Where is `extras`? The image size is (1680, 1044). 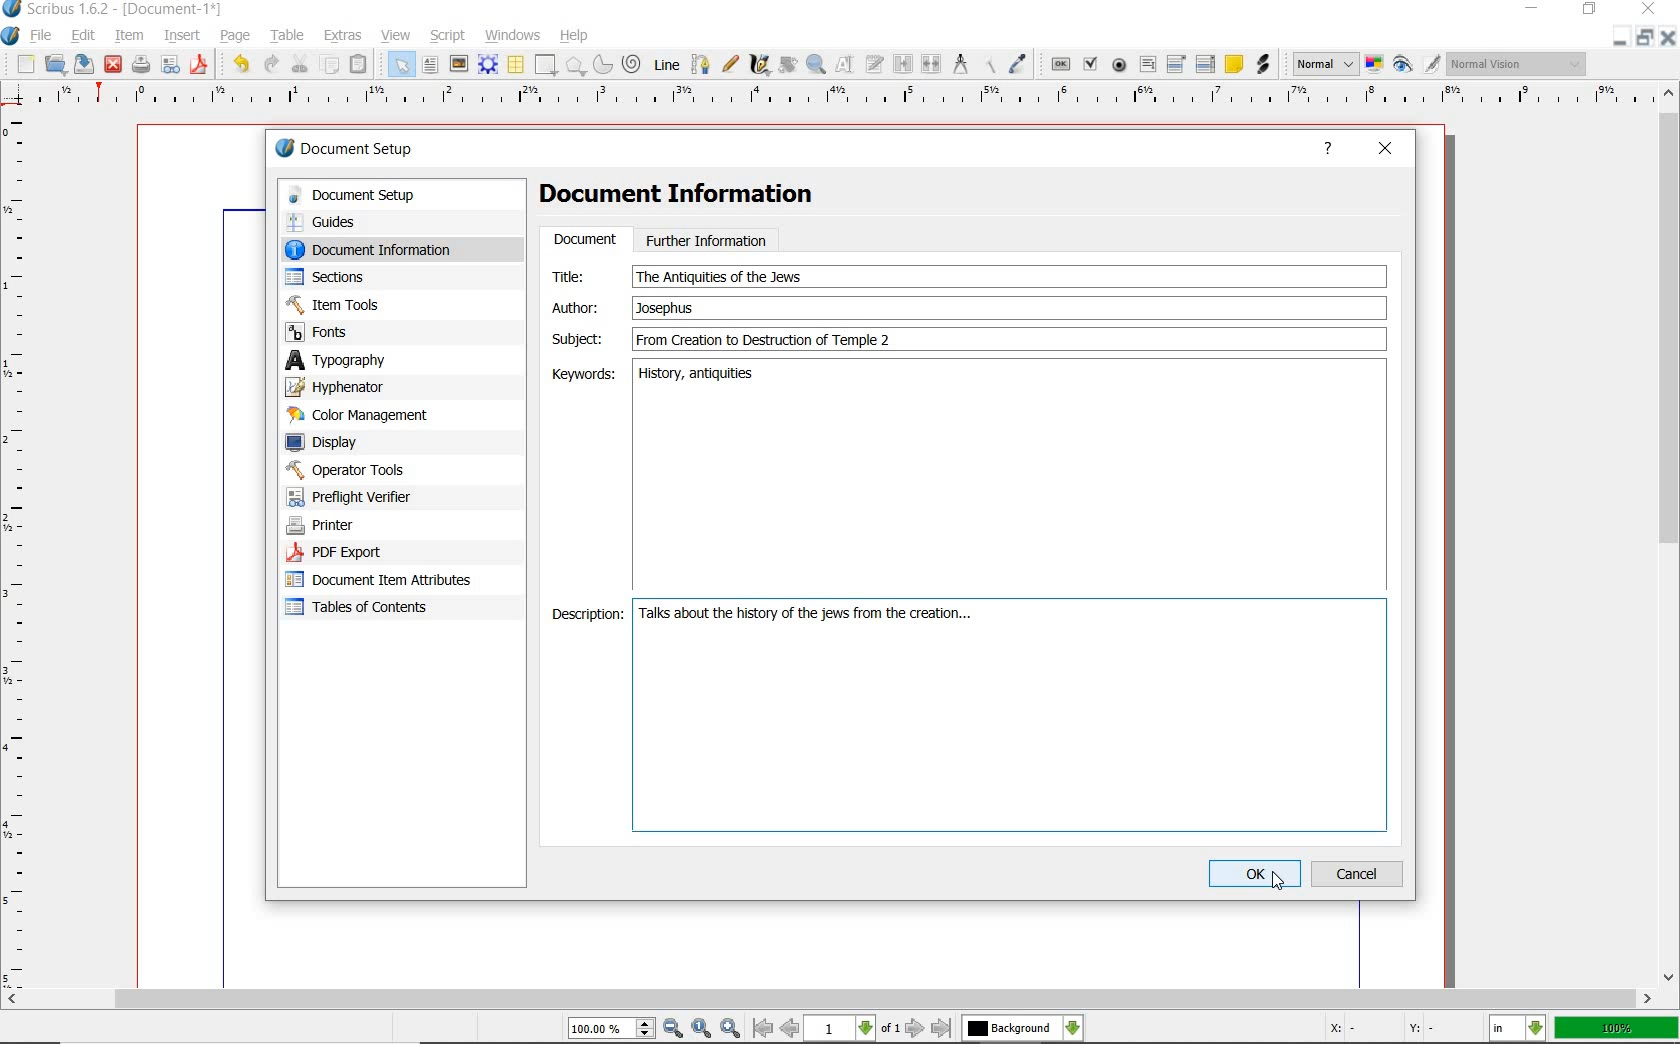
extras is located at coordinates (344, 36).